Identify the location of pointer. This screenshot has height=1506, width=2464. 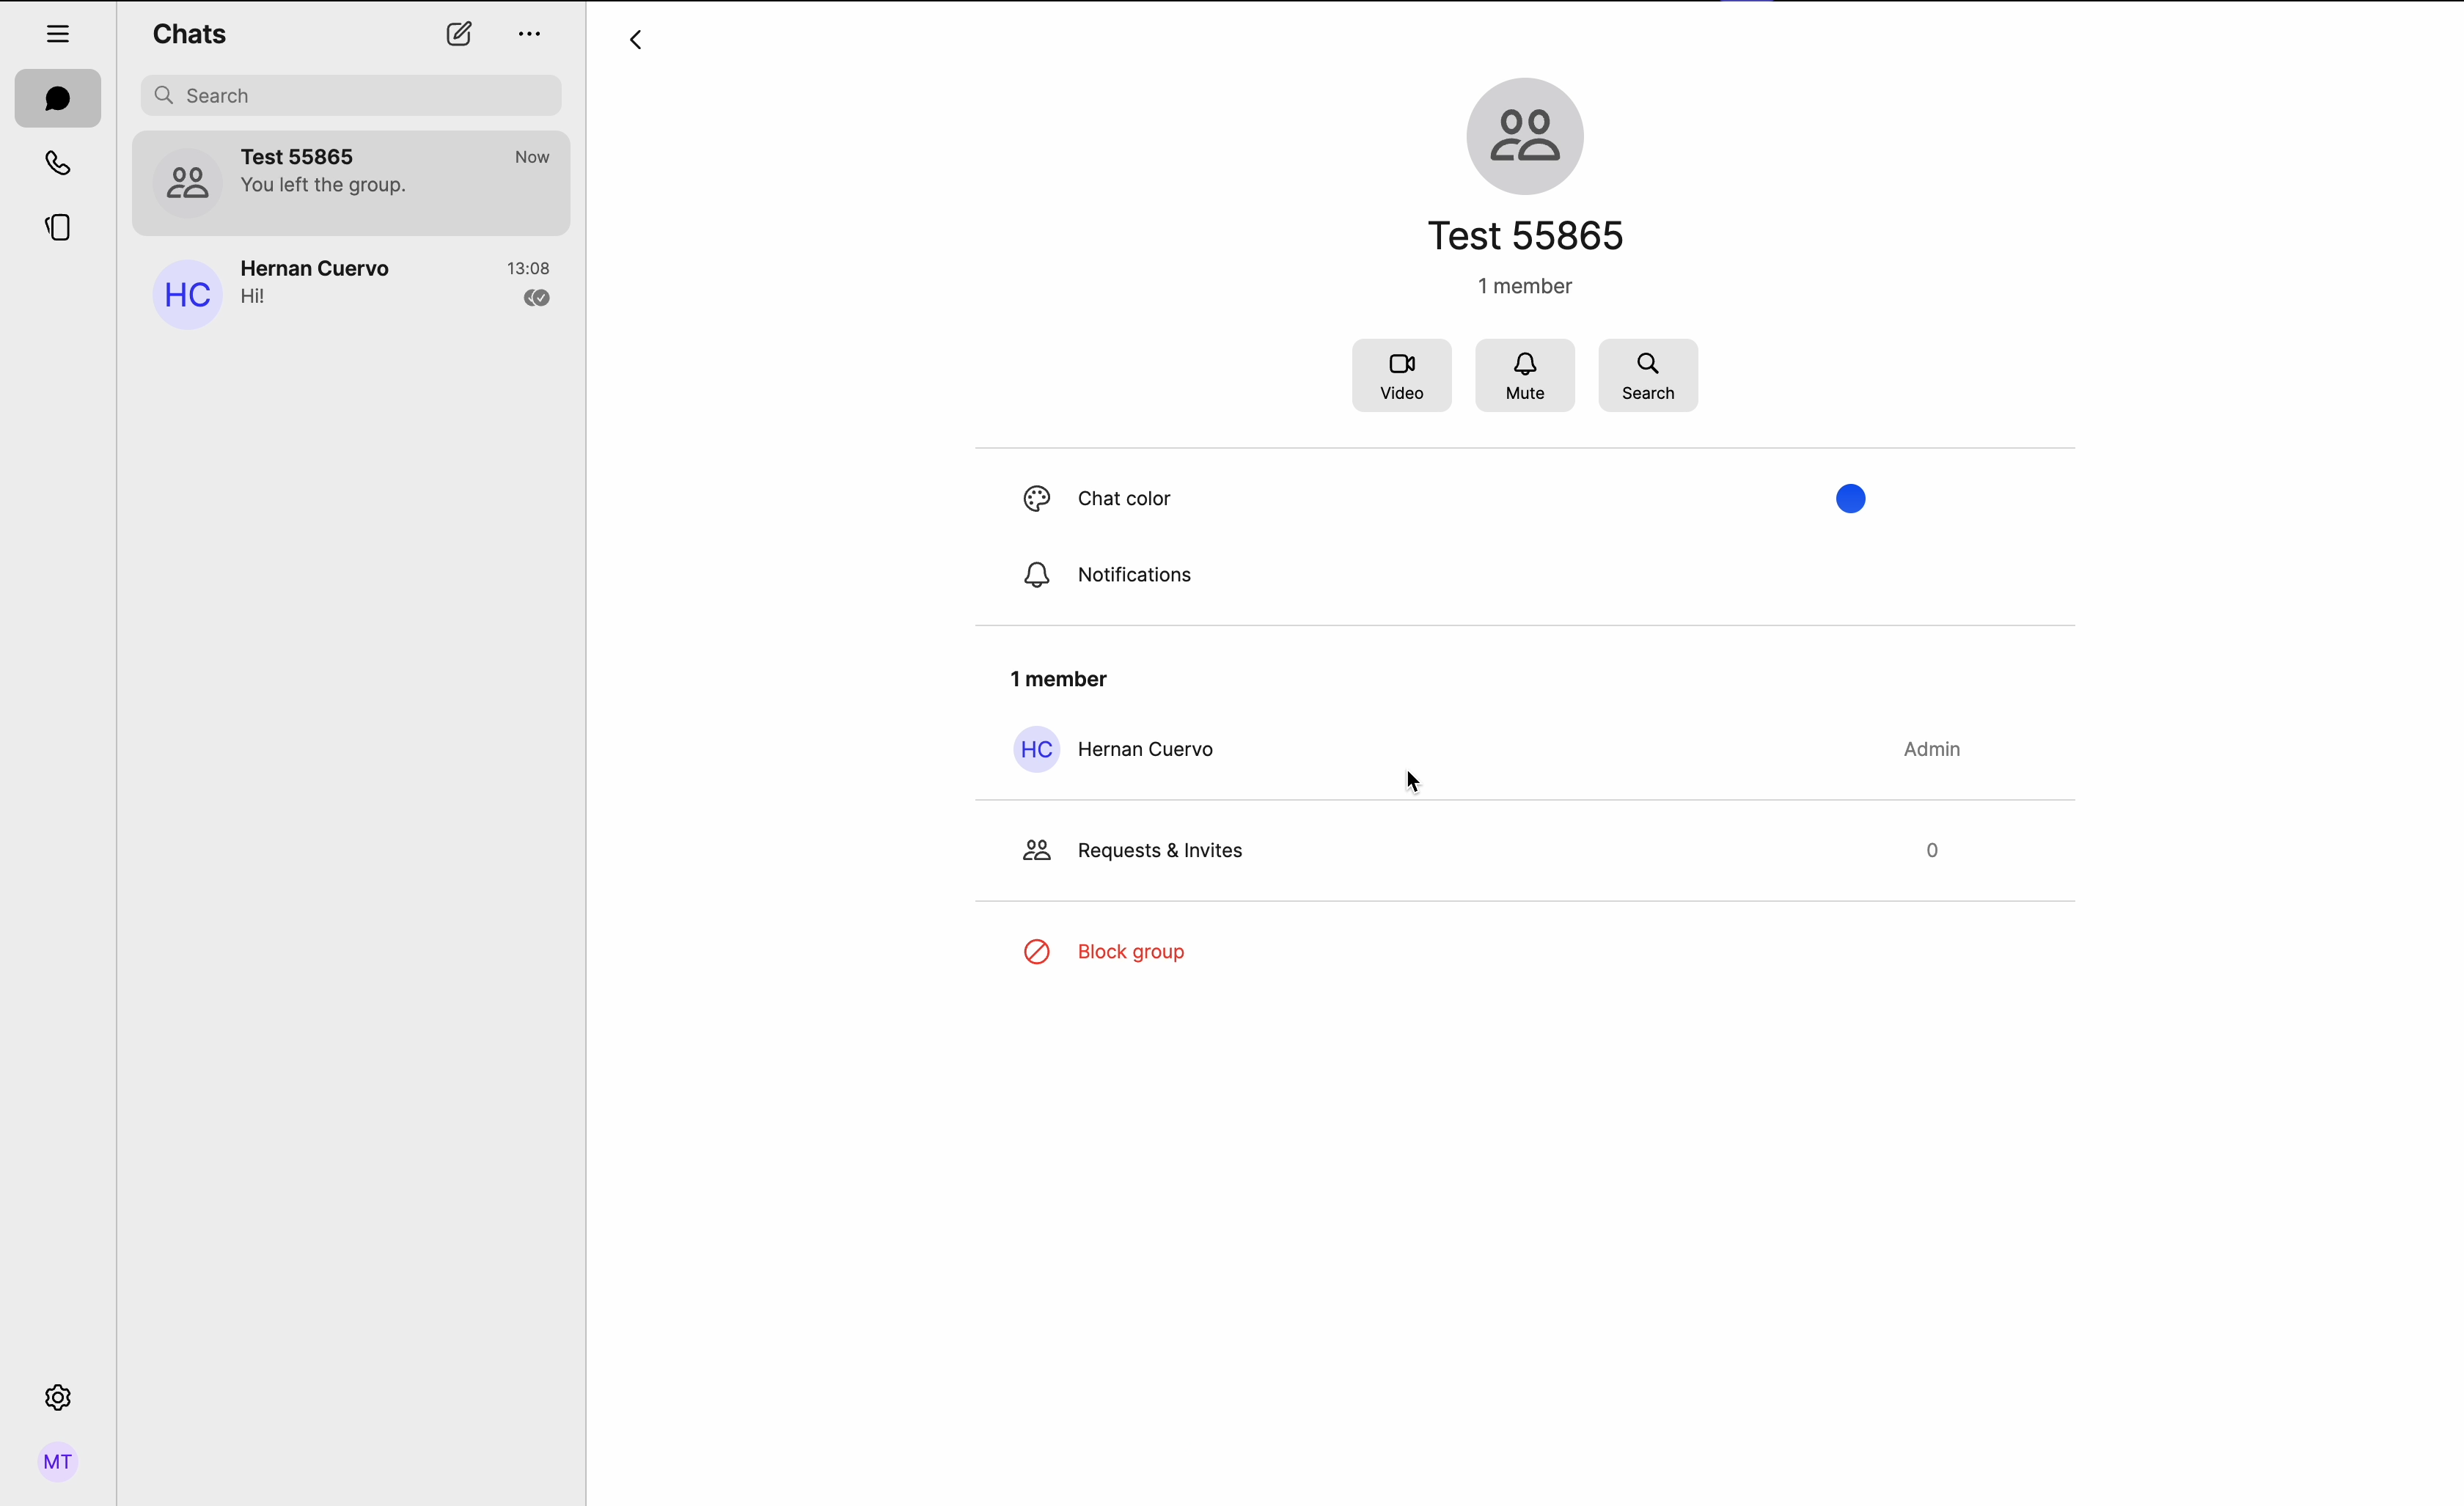
(1424, 782).